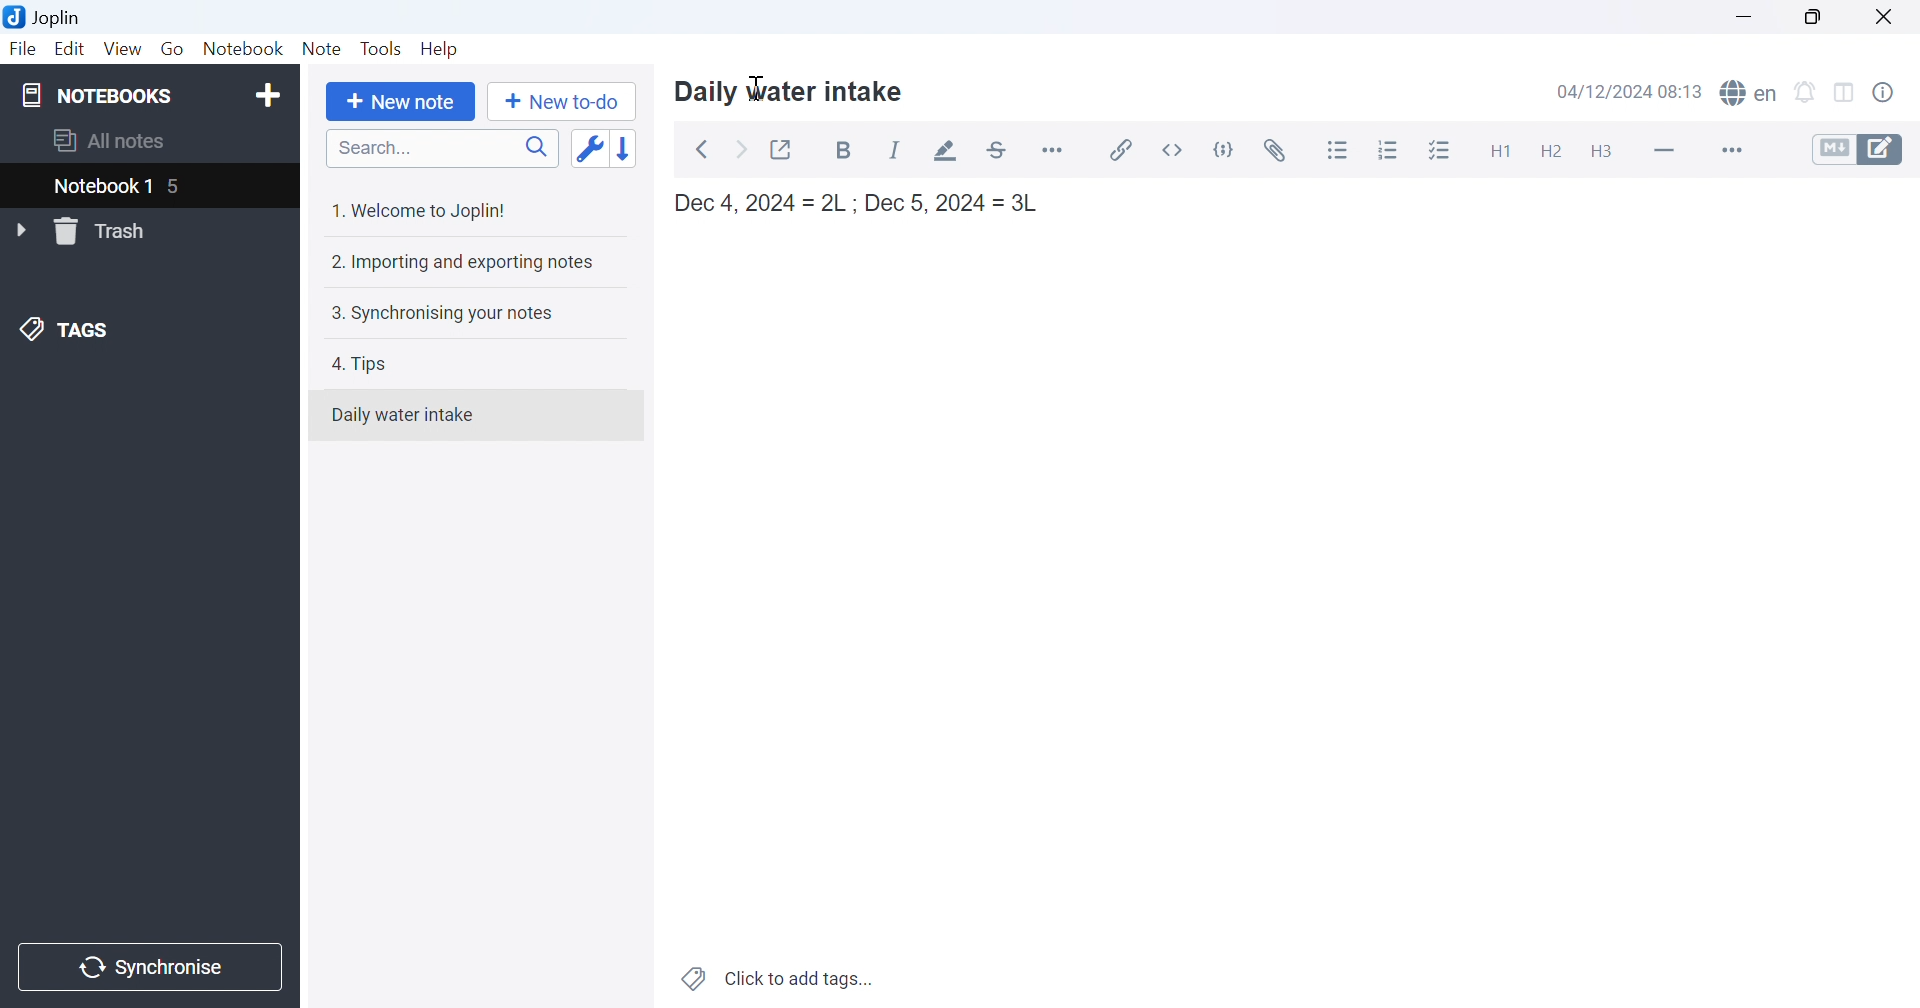 The height and width of the screenshot is (1008, 1920). I want to click on Notebook 1, so click(103, 187).